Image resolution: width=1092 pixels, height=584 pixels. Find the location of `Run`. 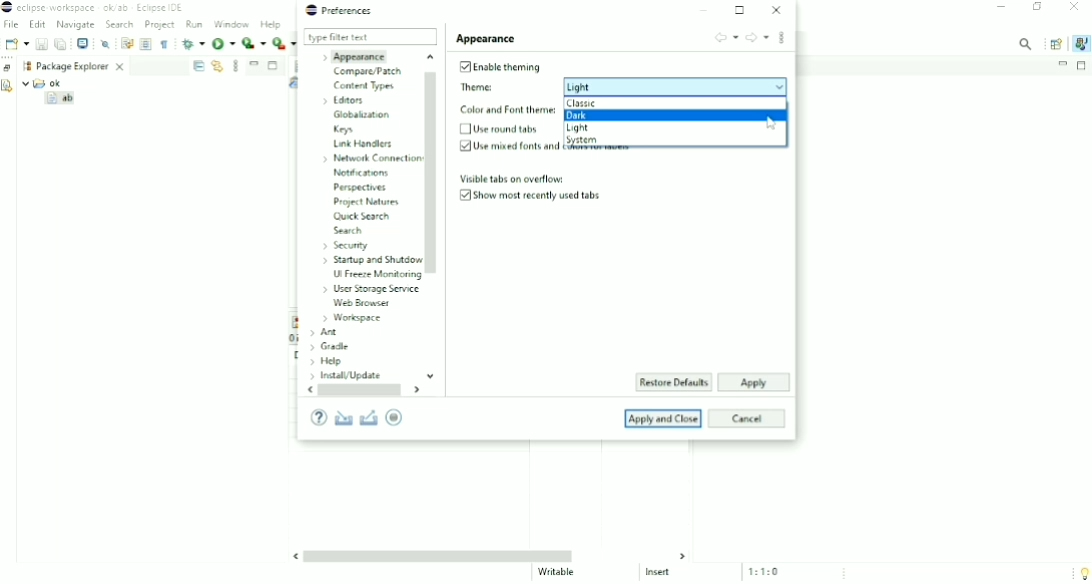

Run is located at coordinates (195, 24).